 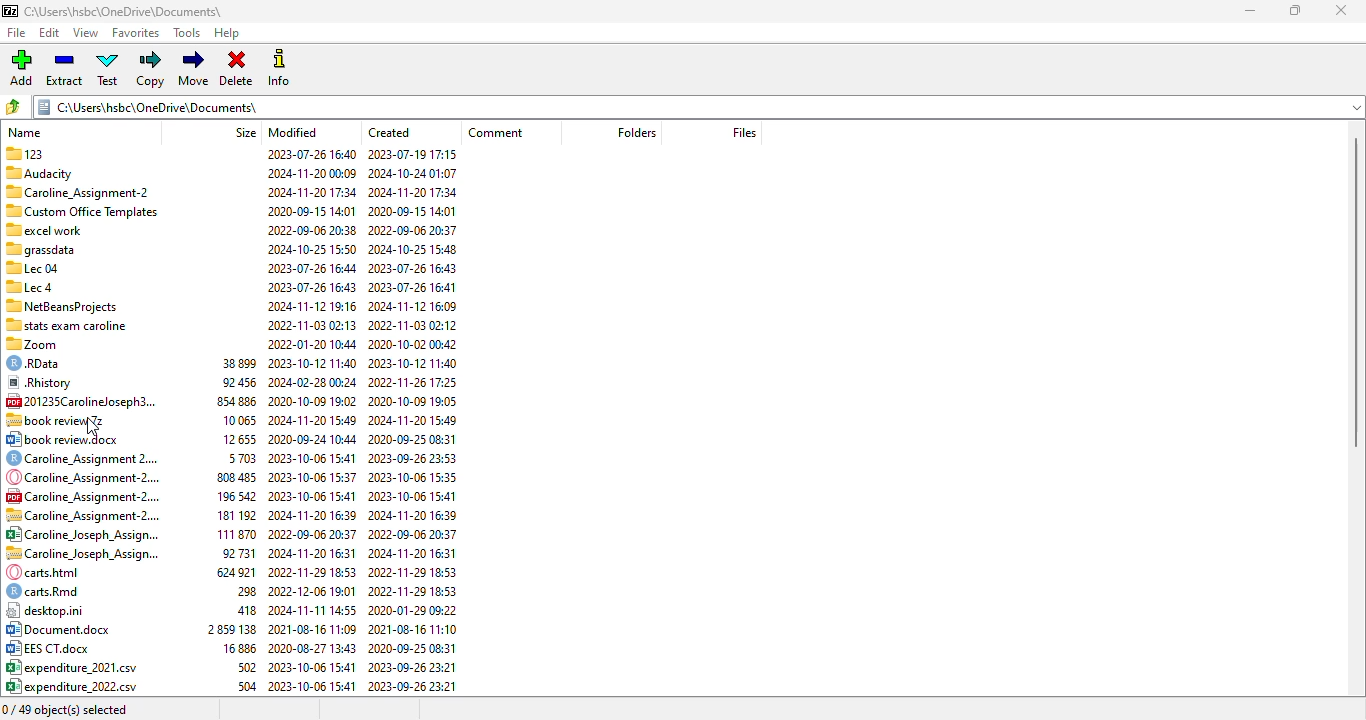 I want to click on delete, so click(x=236, y=68).